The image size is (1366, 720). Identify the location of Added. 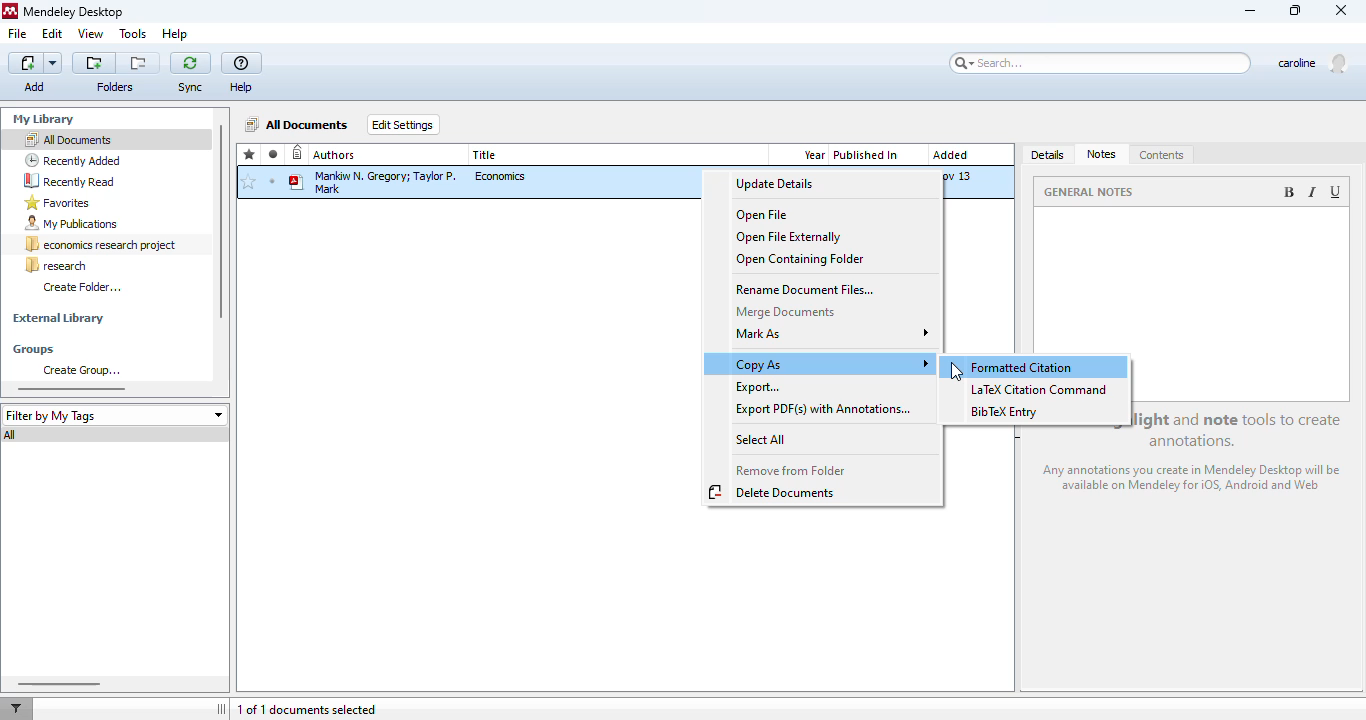
(949, 153).